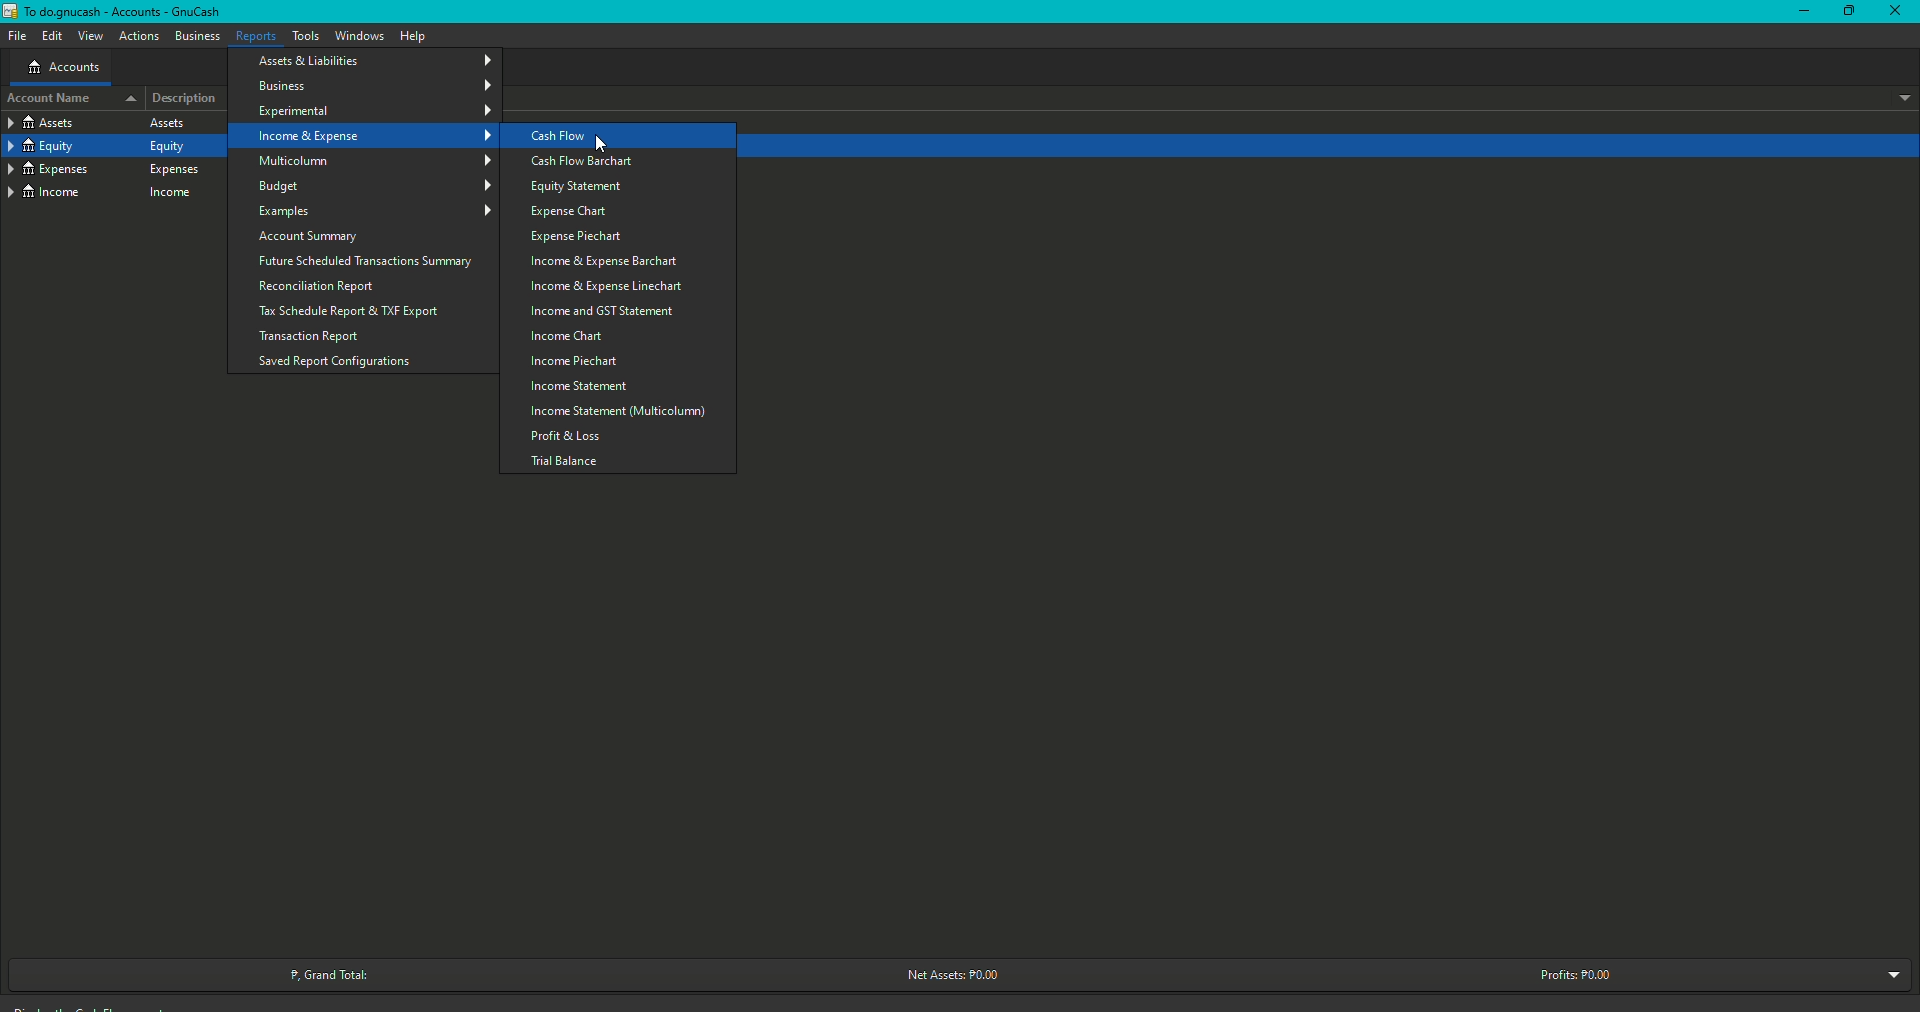 This screenshot has width=1920, height=1012. What do you see at coordinates (116, 13) in the screenshot?
I see `GnuCash` at bounding box center [116, 13].